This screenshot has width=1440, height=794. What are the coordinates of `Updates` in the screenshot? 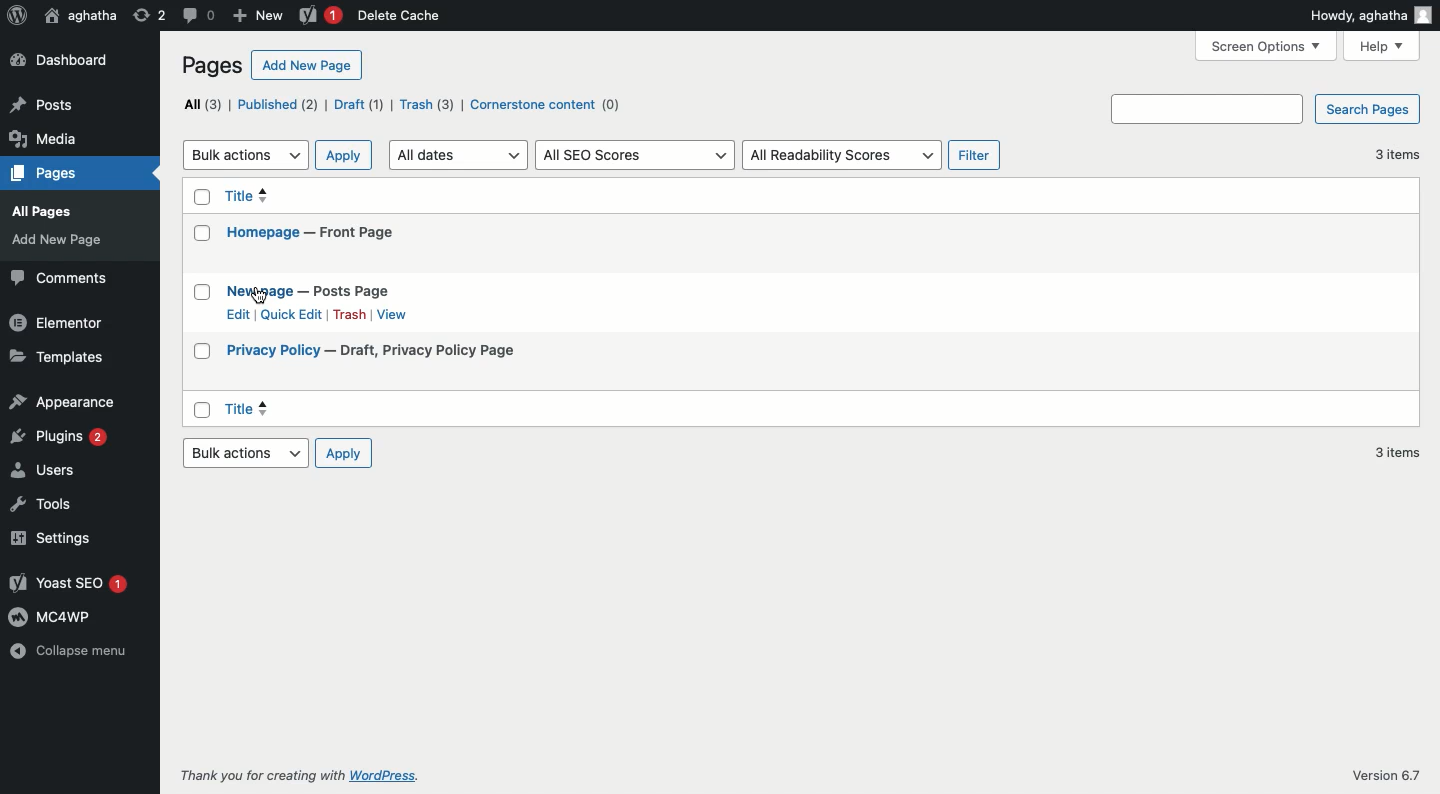 It's located at (72, 127).